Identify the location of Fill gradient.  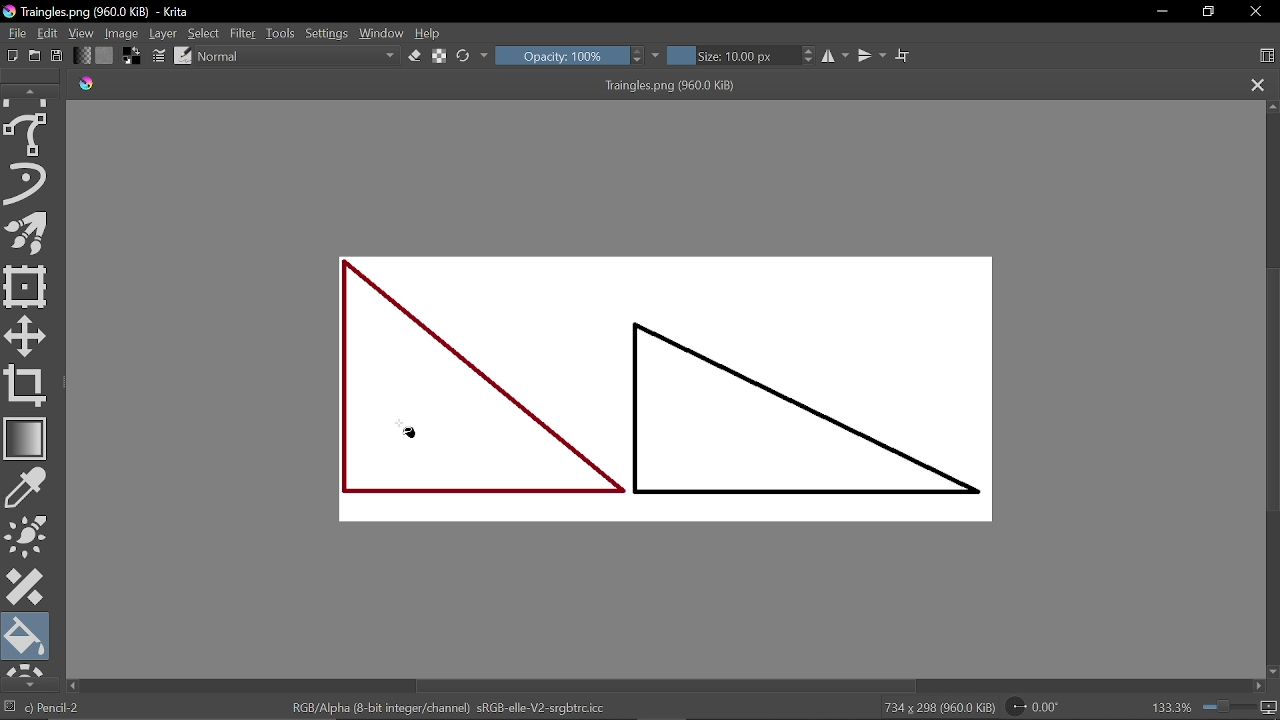
(83, 55).